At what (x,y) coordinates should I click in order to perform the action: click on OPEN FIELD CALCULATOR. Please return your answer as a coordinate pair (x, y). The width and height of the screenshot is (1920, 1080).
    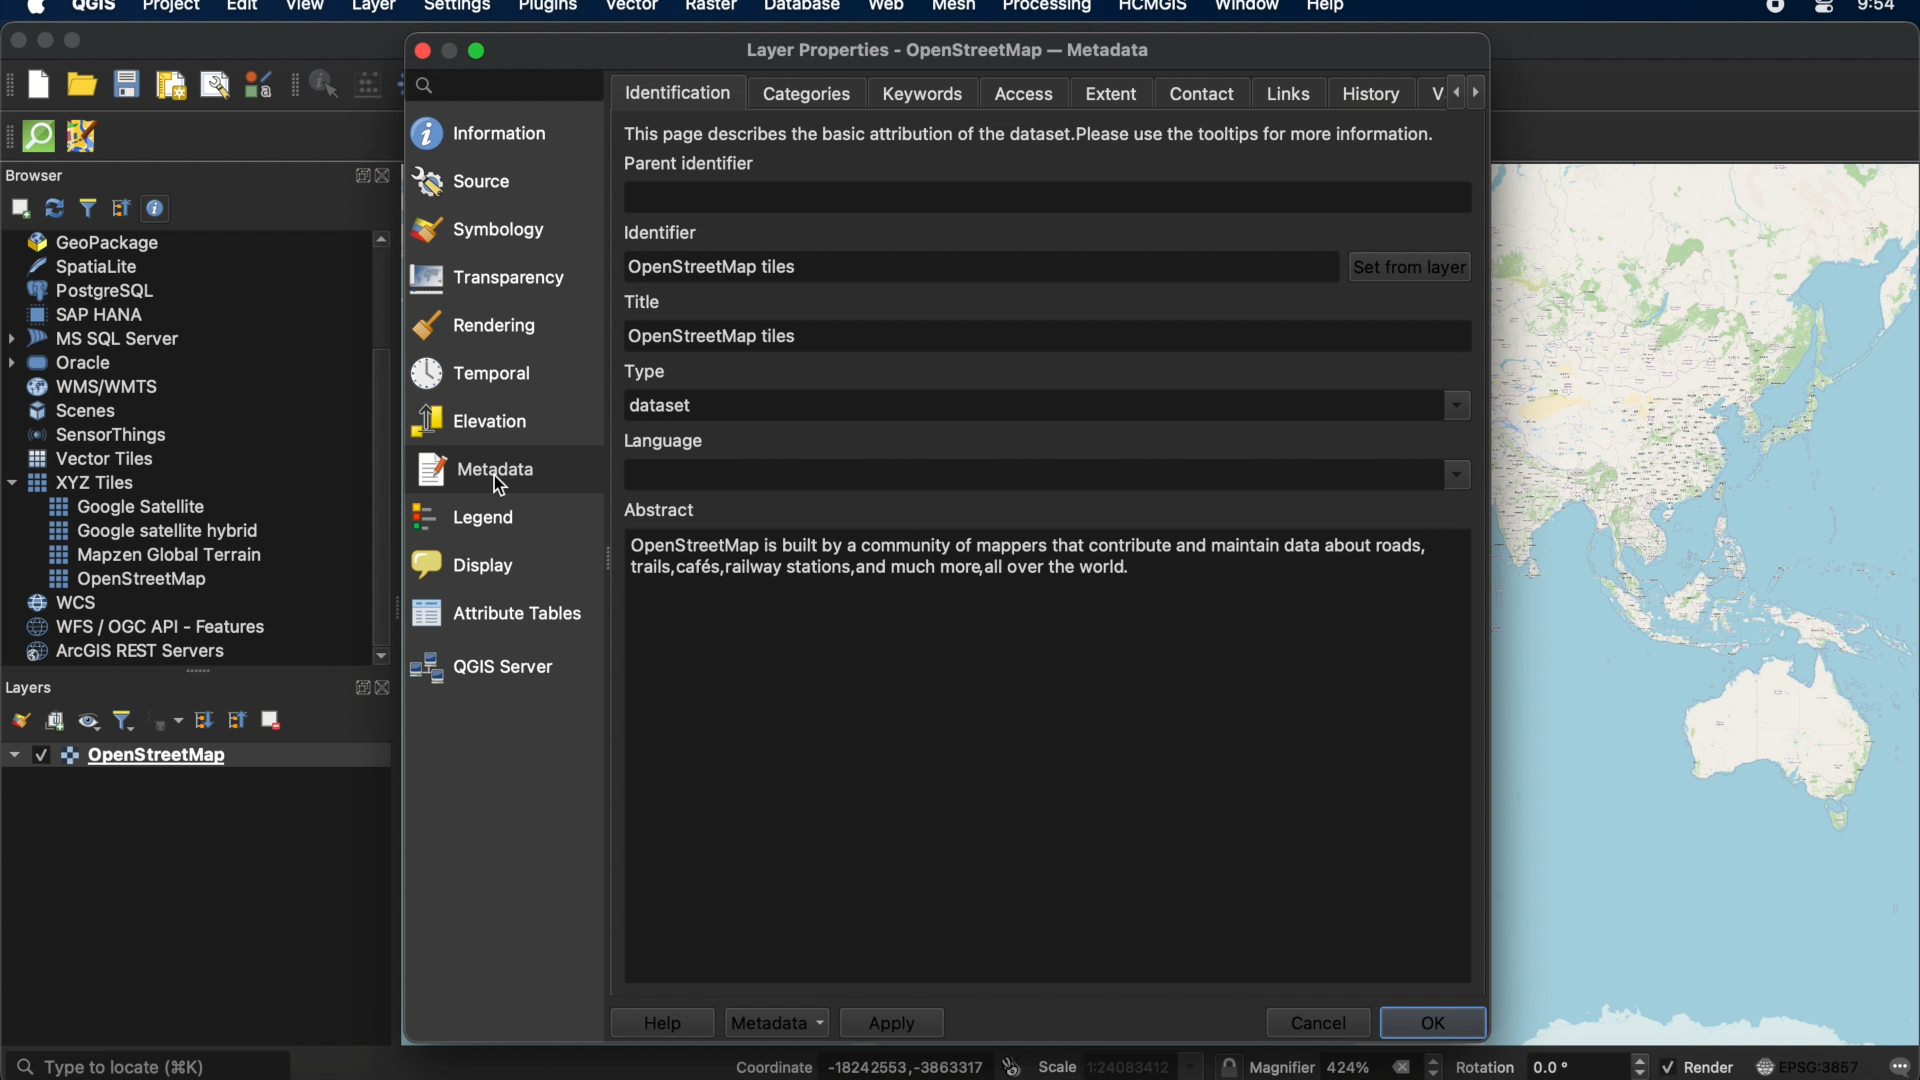
    Looking at the image, I should click on (373, 83).